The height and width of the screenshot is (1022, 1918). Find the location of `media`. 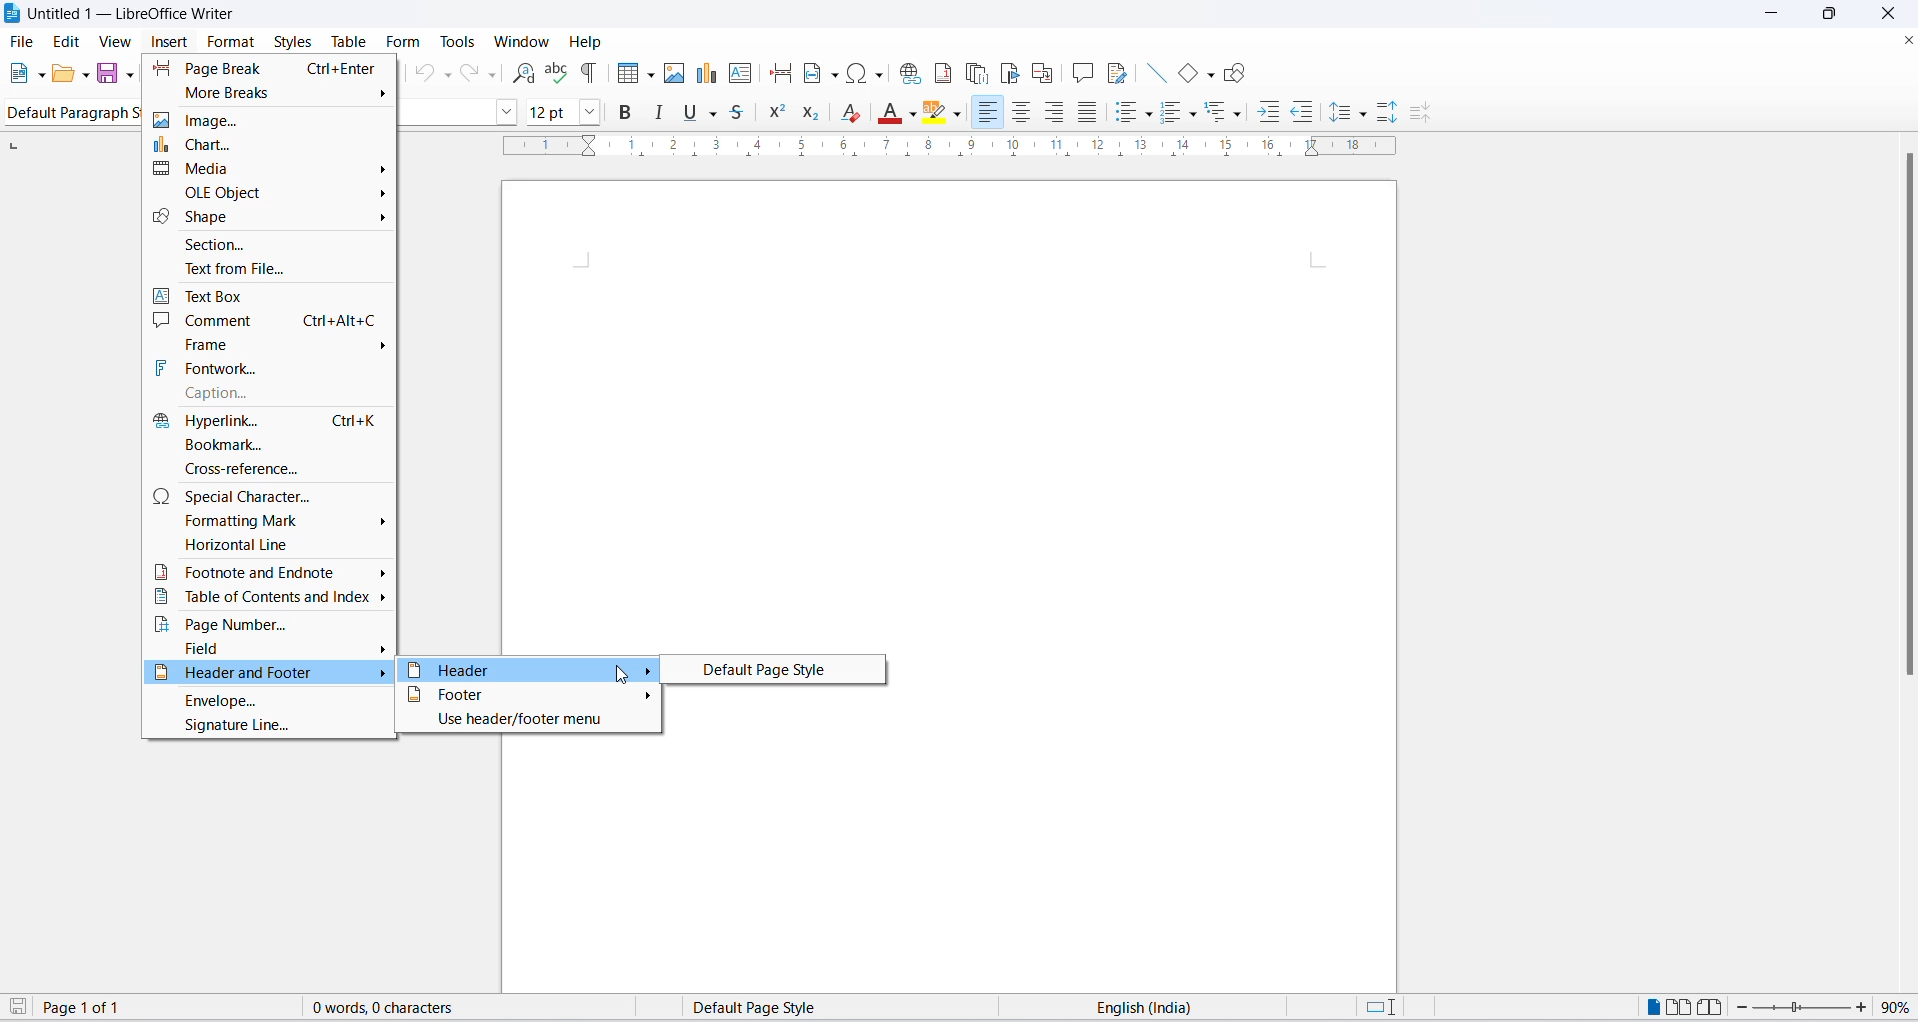

media is located at coordinates (267, 171).